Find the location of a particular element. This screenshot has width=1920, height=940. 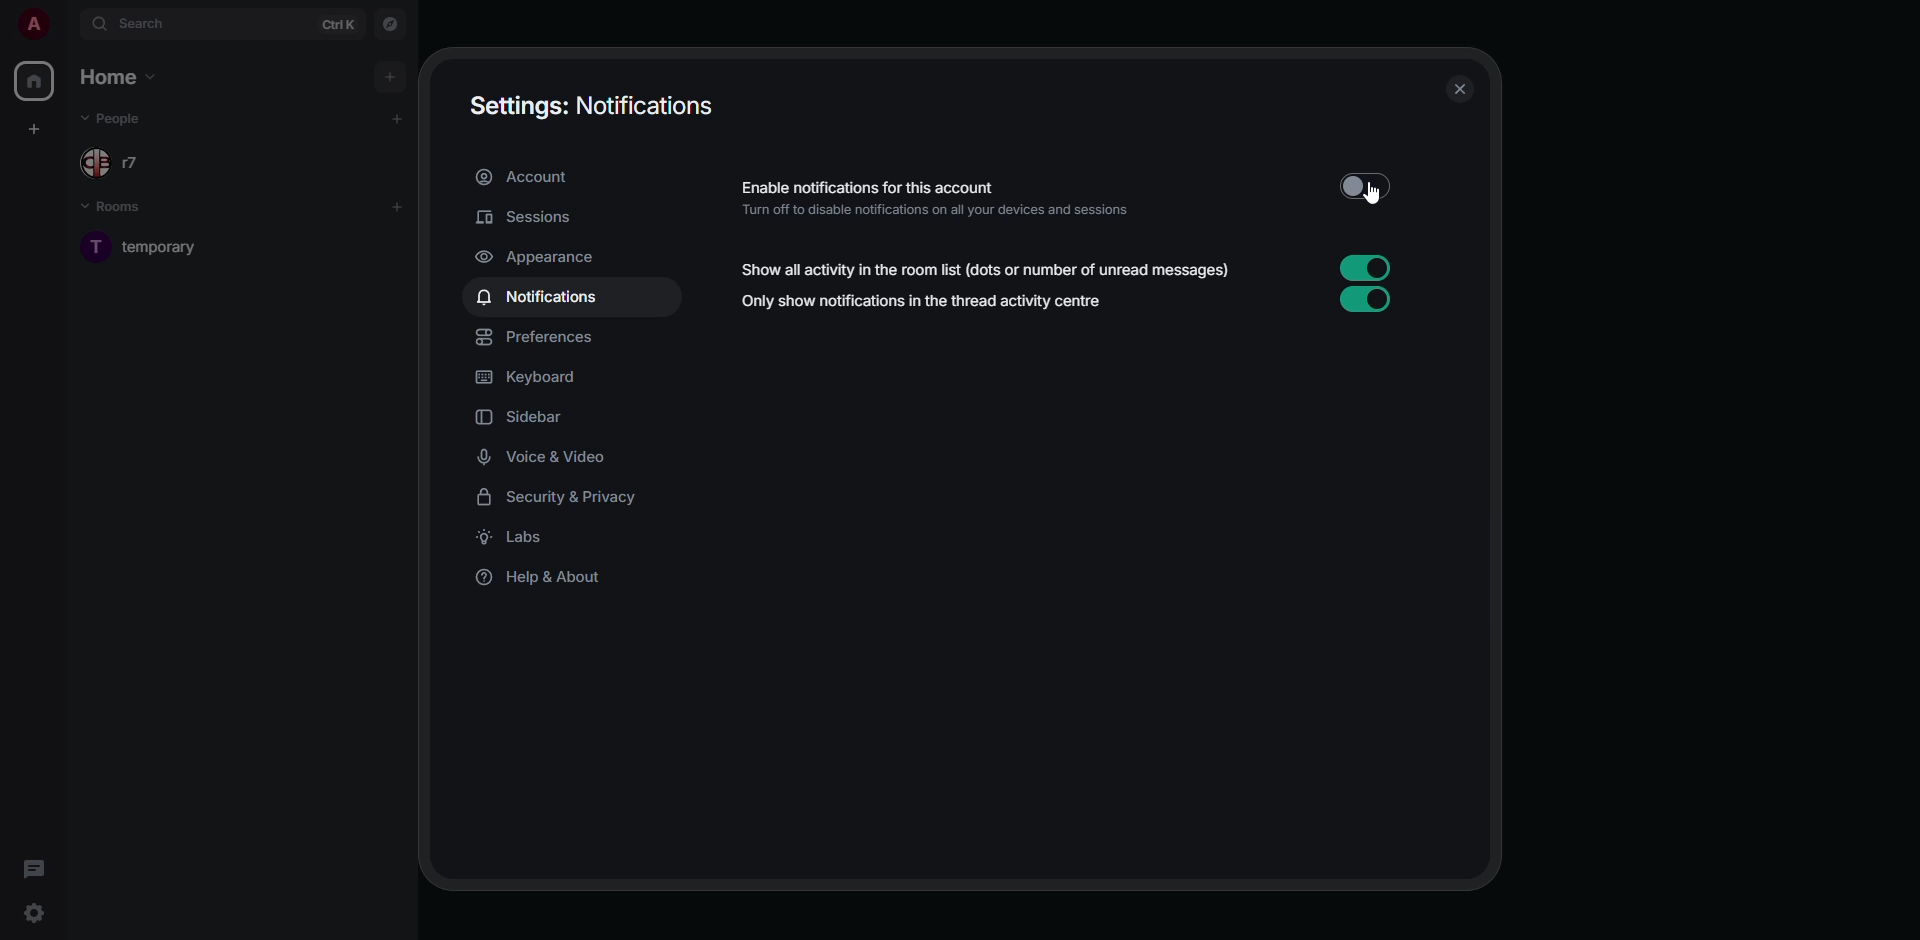

room is located at coordinates (168, 245).